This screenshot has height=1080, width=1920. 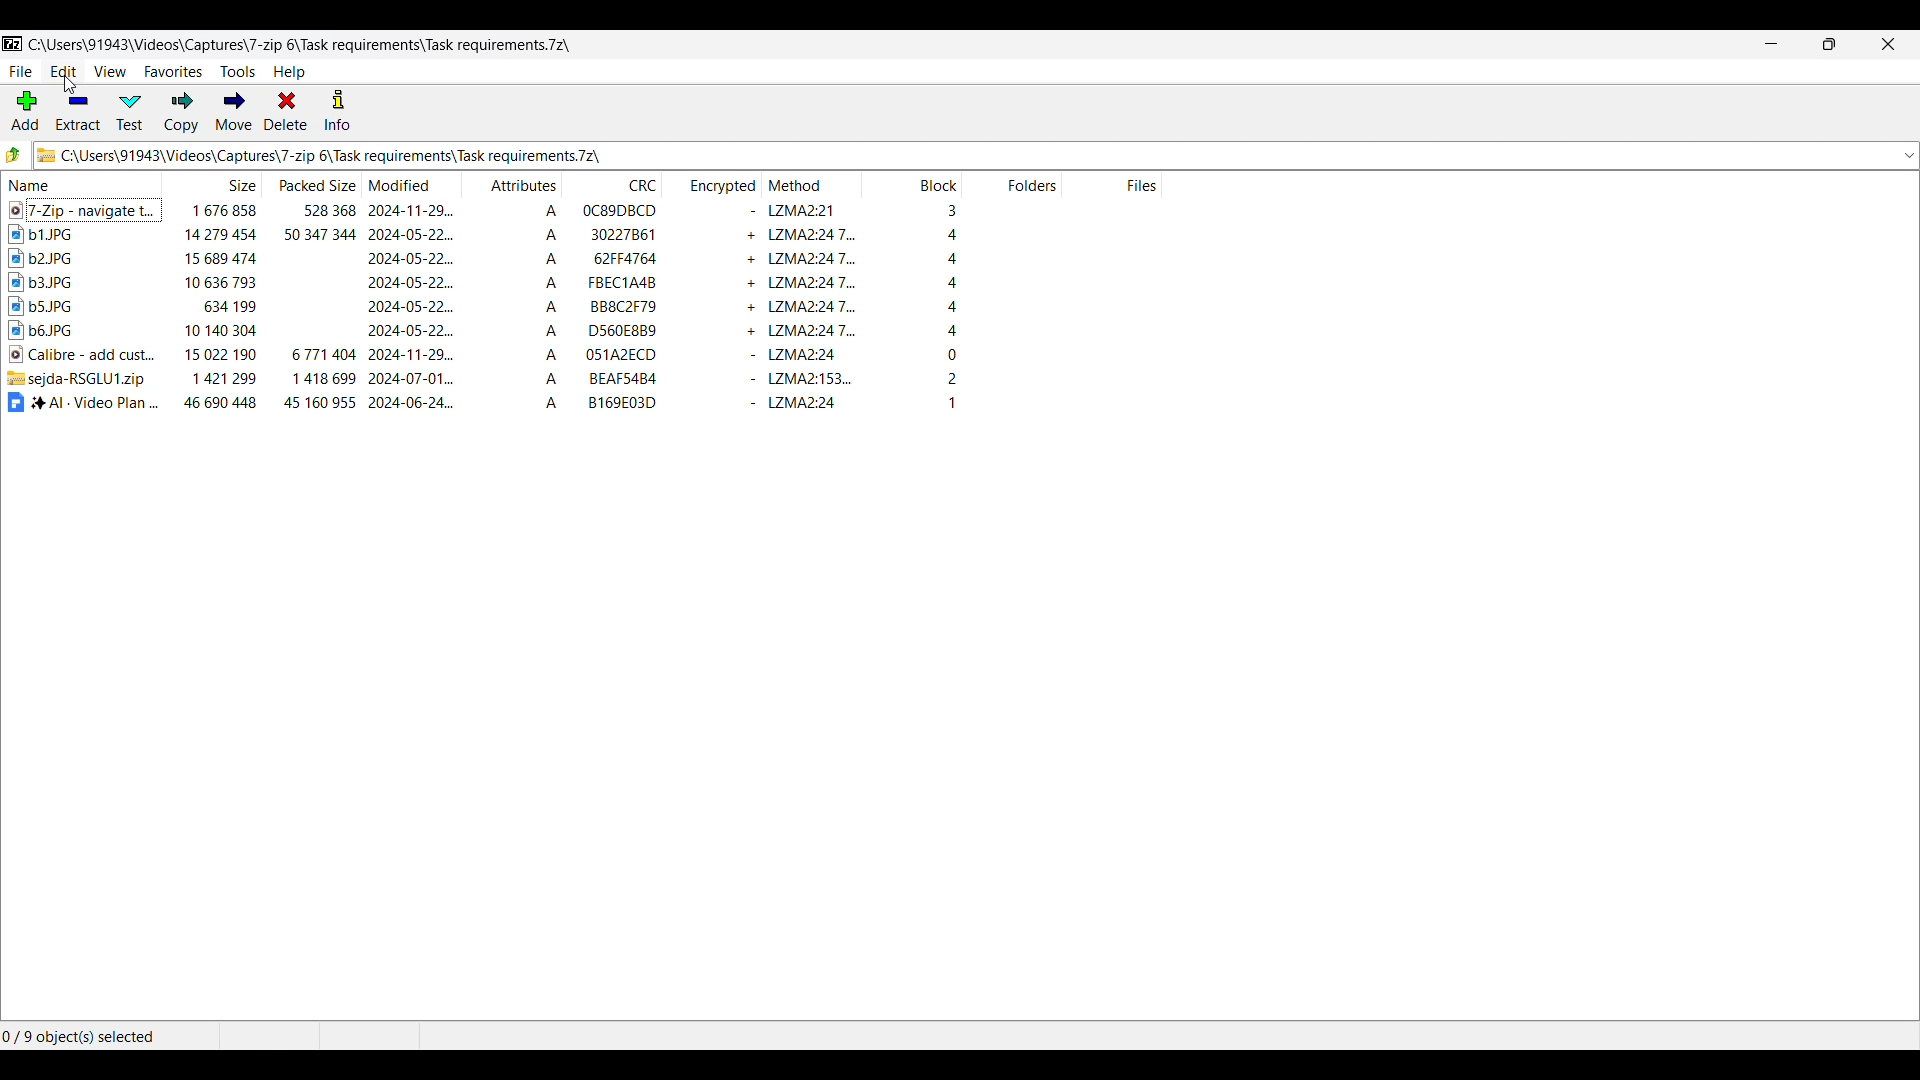 I want to click on Attributes column, so click(x=514, y=184).